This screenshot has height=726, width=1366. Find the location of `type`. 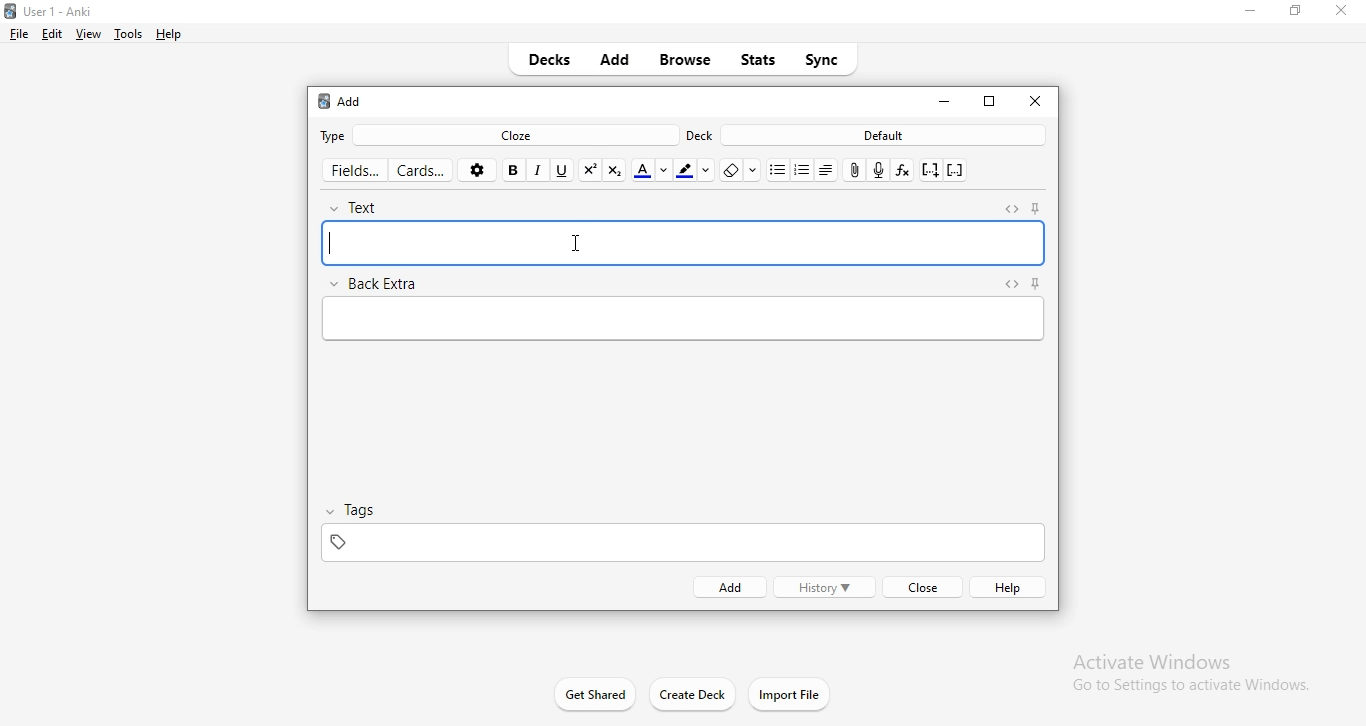

type is located at coordinates (337, 135).